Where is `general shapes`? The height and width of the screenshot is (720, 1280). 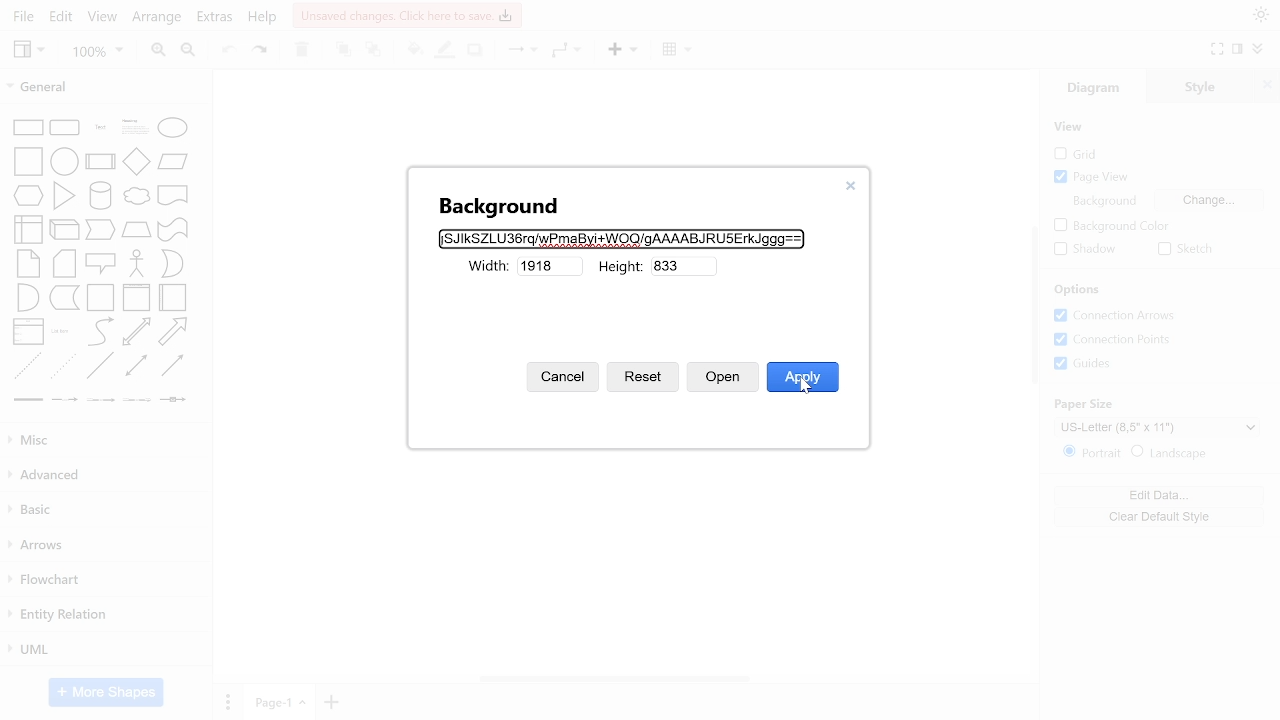
general shapes is located at coordinates (172, 194).